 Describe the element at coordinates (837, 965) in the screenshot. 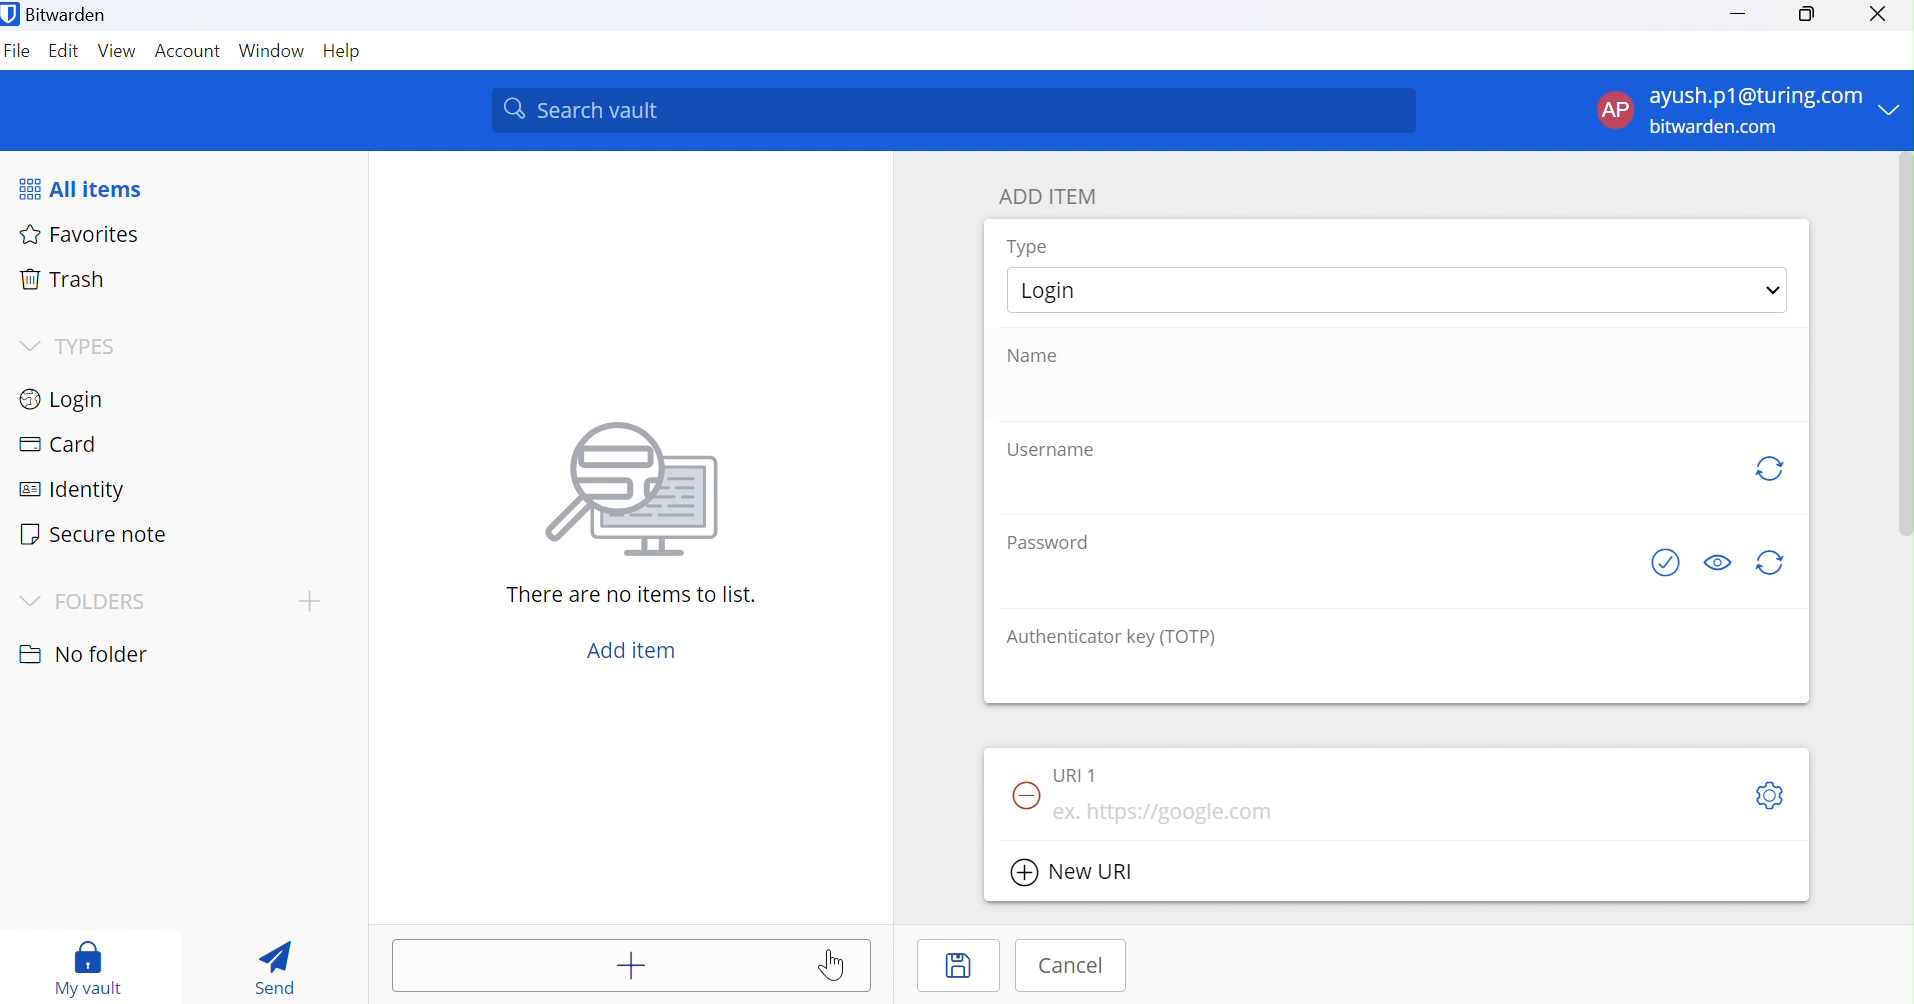

I see `Cursor` at that location.